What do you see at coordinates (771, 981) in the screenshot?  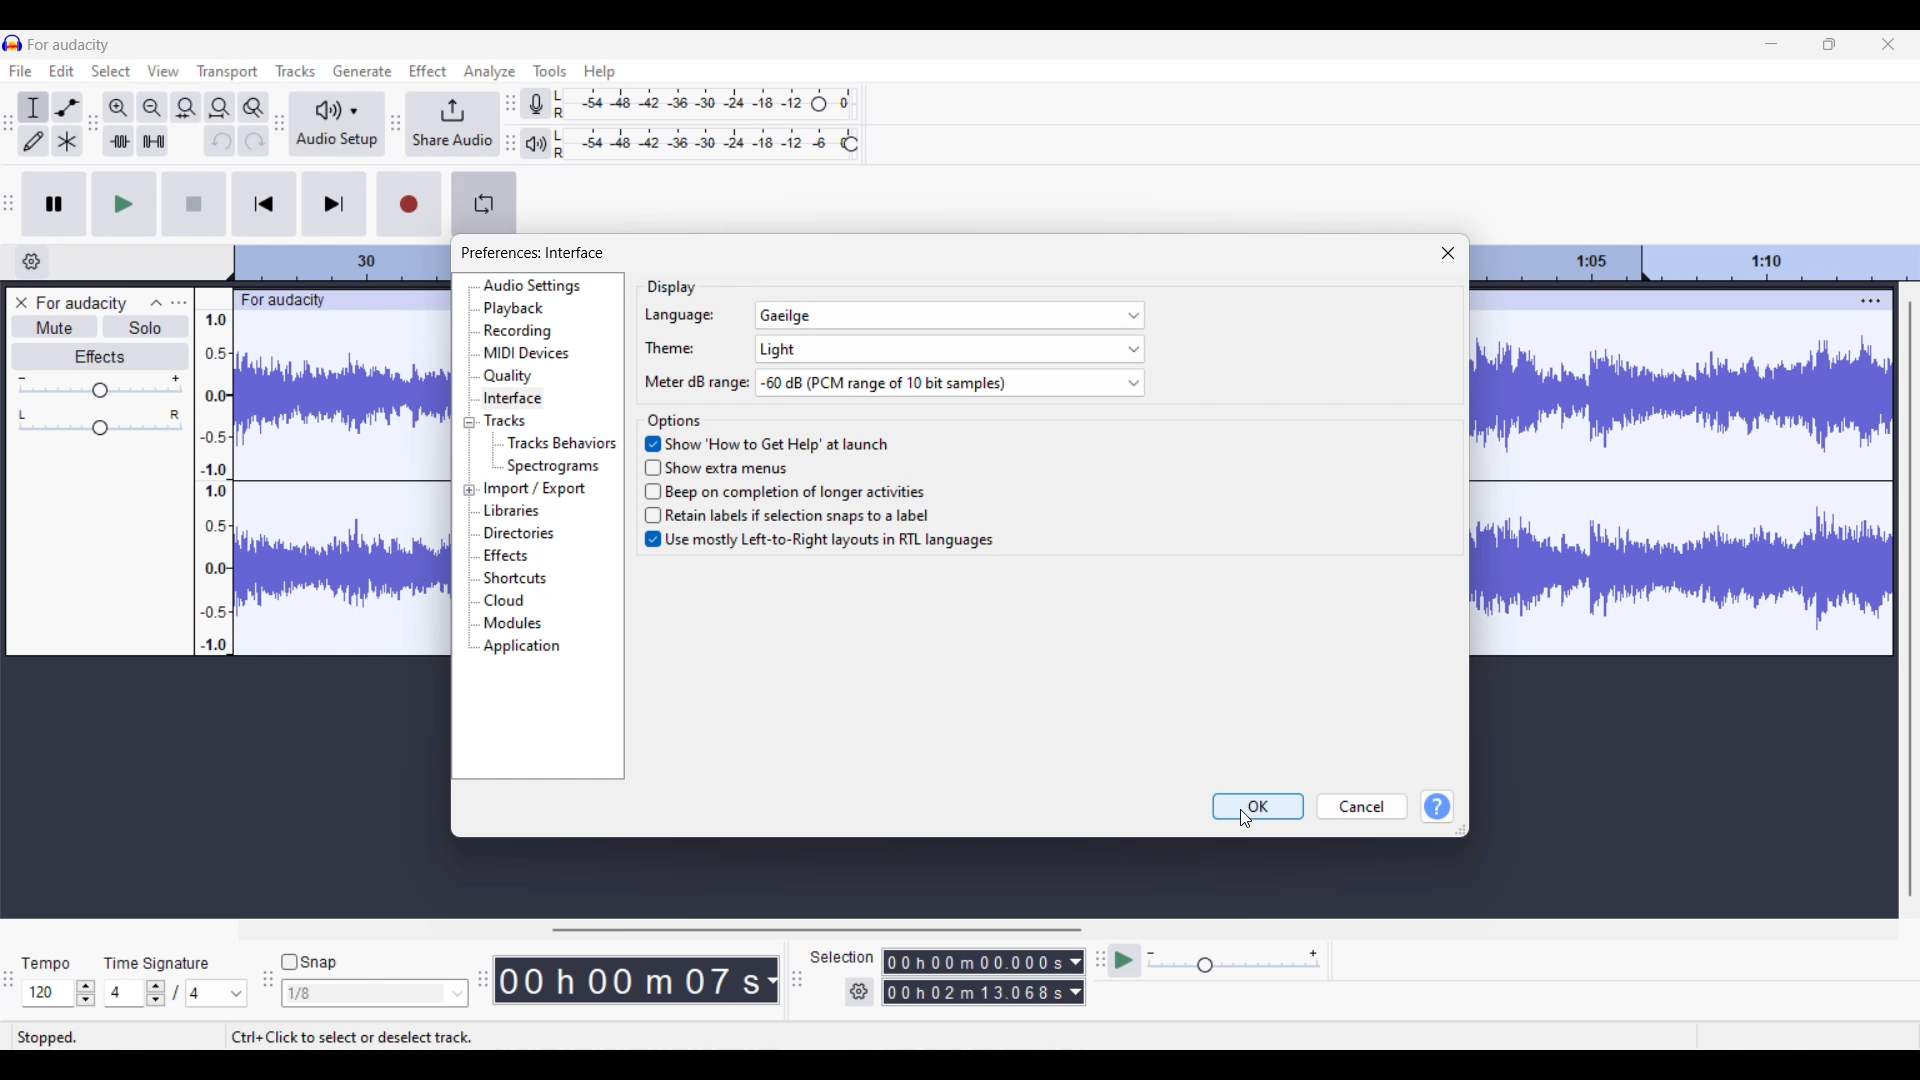 I see `Measurement ` at bounding box center [771, 981].